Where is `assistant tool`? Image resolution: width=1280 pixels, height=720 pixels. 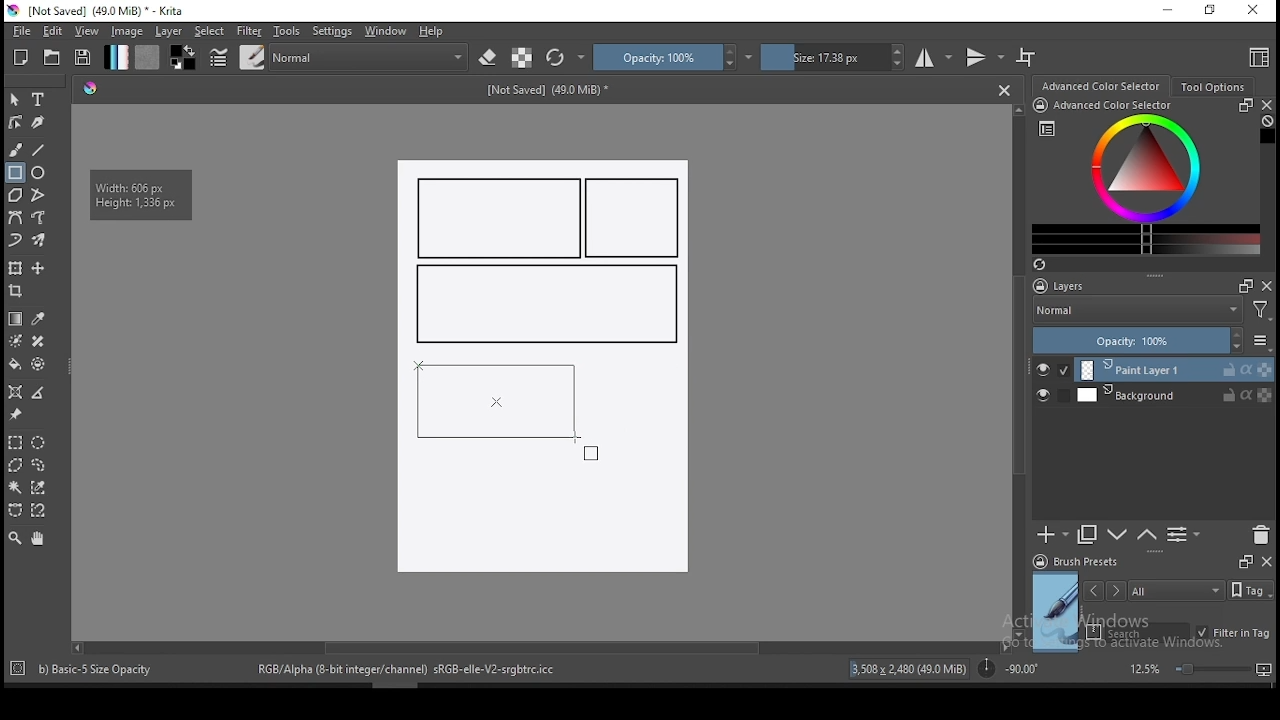 assistant tool is located at coordinates (15, 392).